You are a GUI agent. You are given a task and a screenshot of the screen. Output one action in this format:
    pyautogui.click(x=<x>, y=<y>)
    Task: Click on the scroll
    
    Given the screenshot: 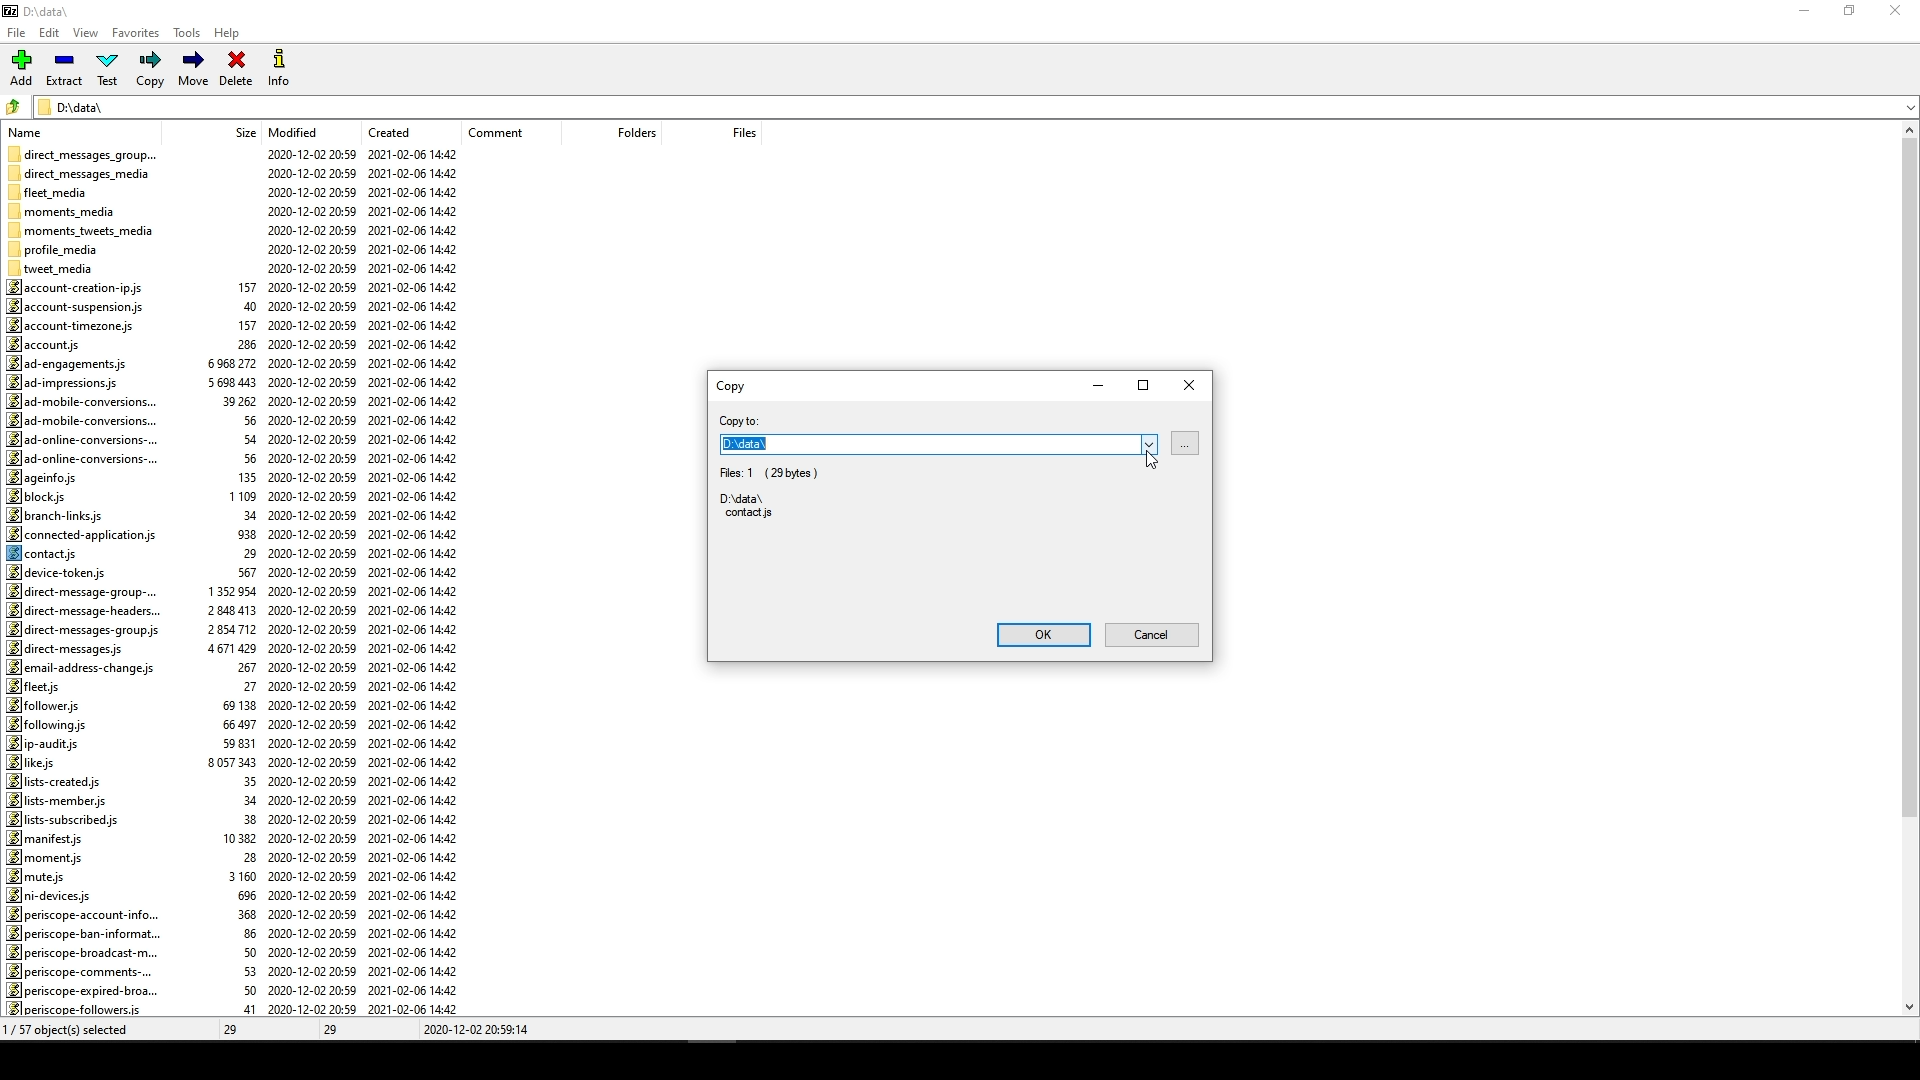 What is the action you would take?
    pyautogui.click(x=1903, y=572)
    